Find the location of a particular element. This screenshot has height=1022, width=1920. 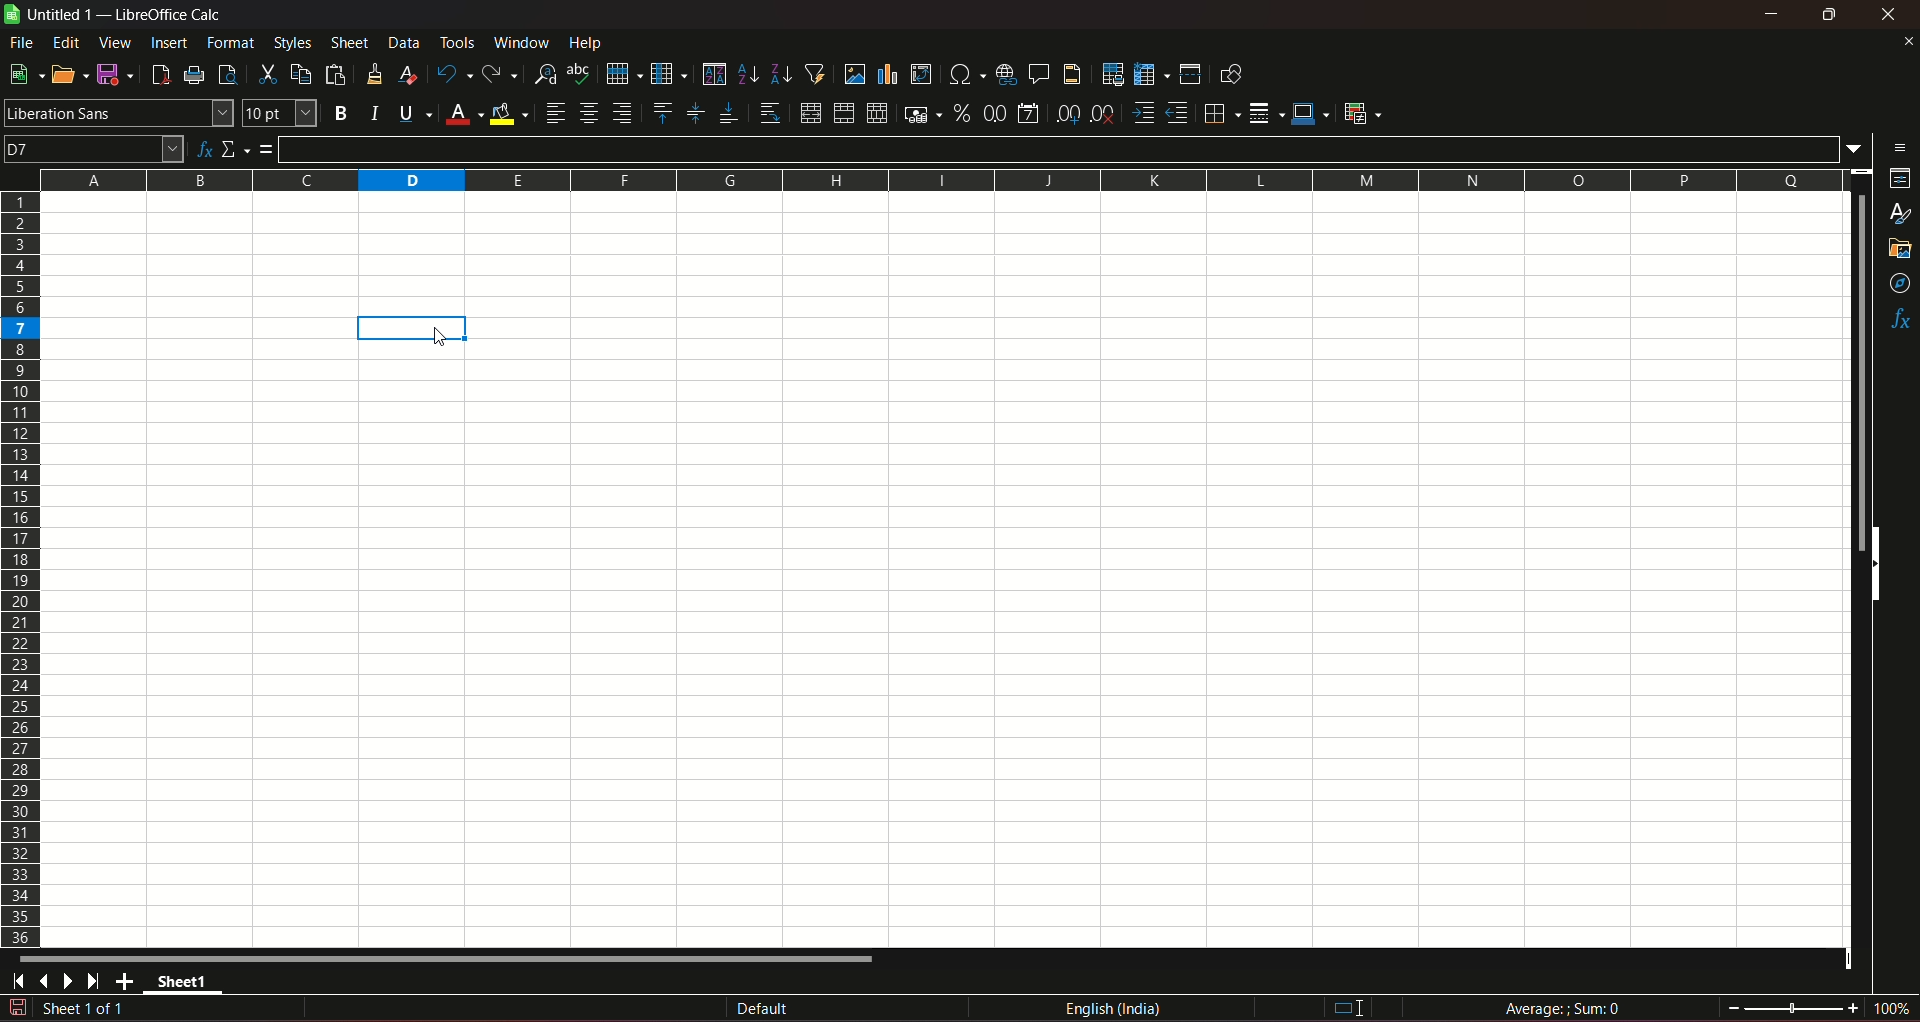

define print area is located at coordinates (1112, 75).